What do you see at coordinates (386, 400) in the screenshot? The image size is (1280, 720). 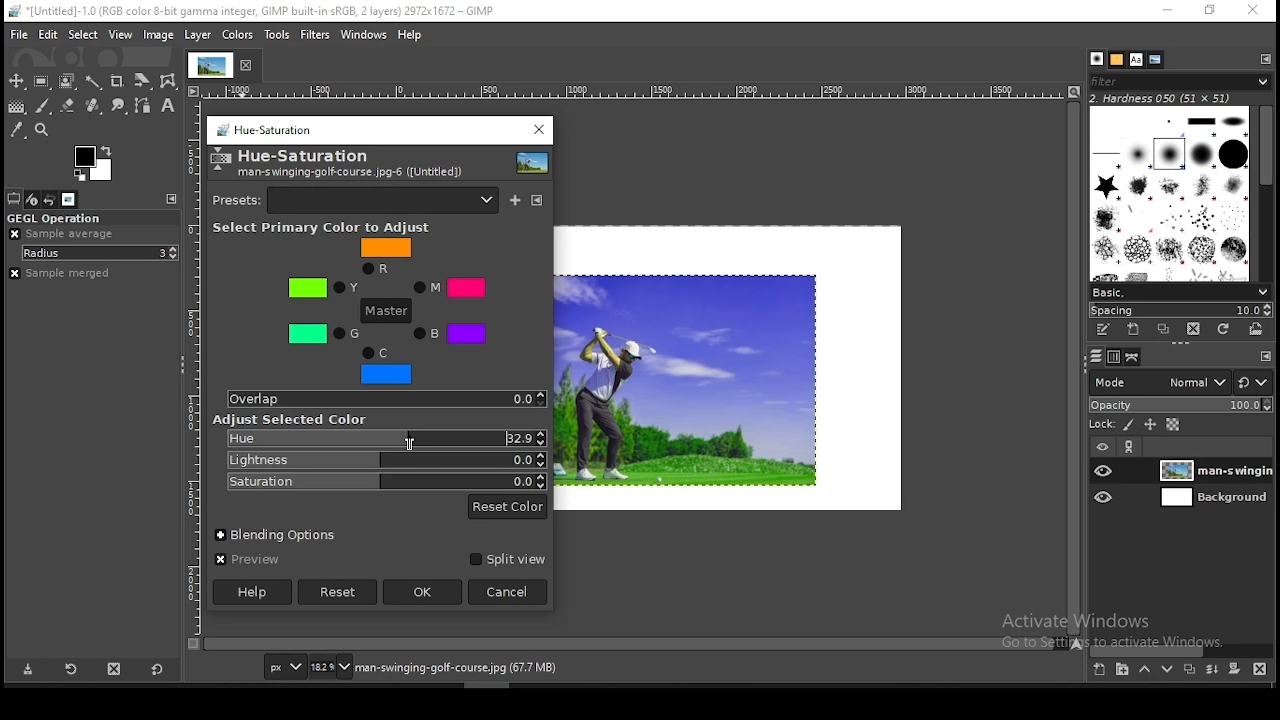 I see `overlap` at bounding box center [386, 400].